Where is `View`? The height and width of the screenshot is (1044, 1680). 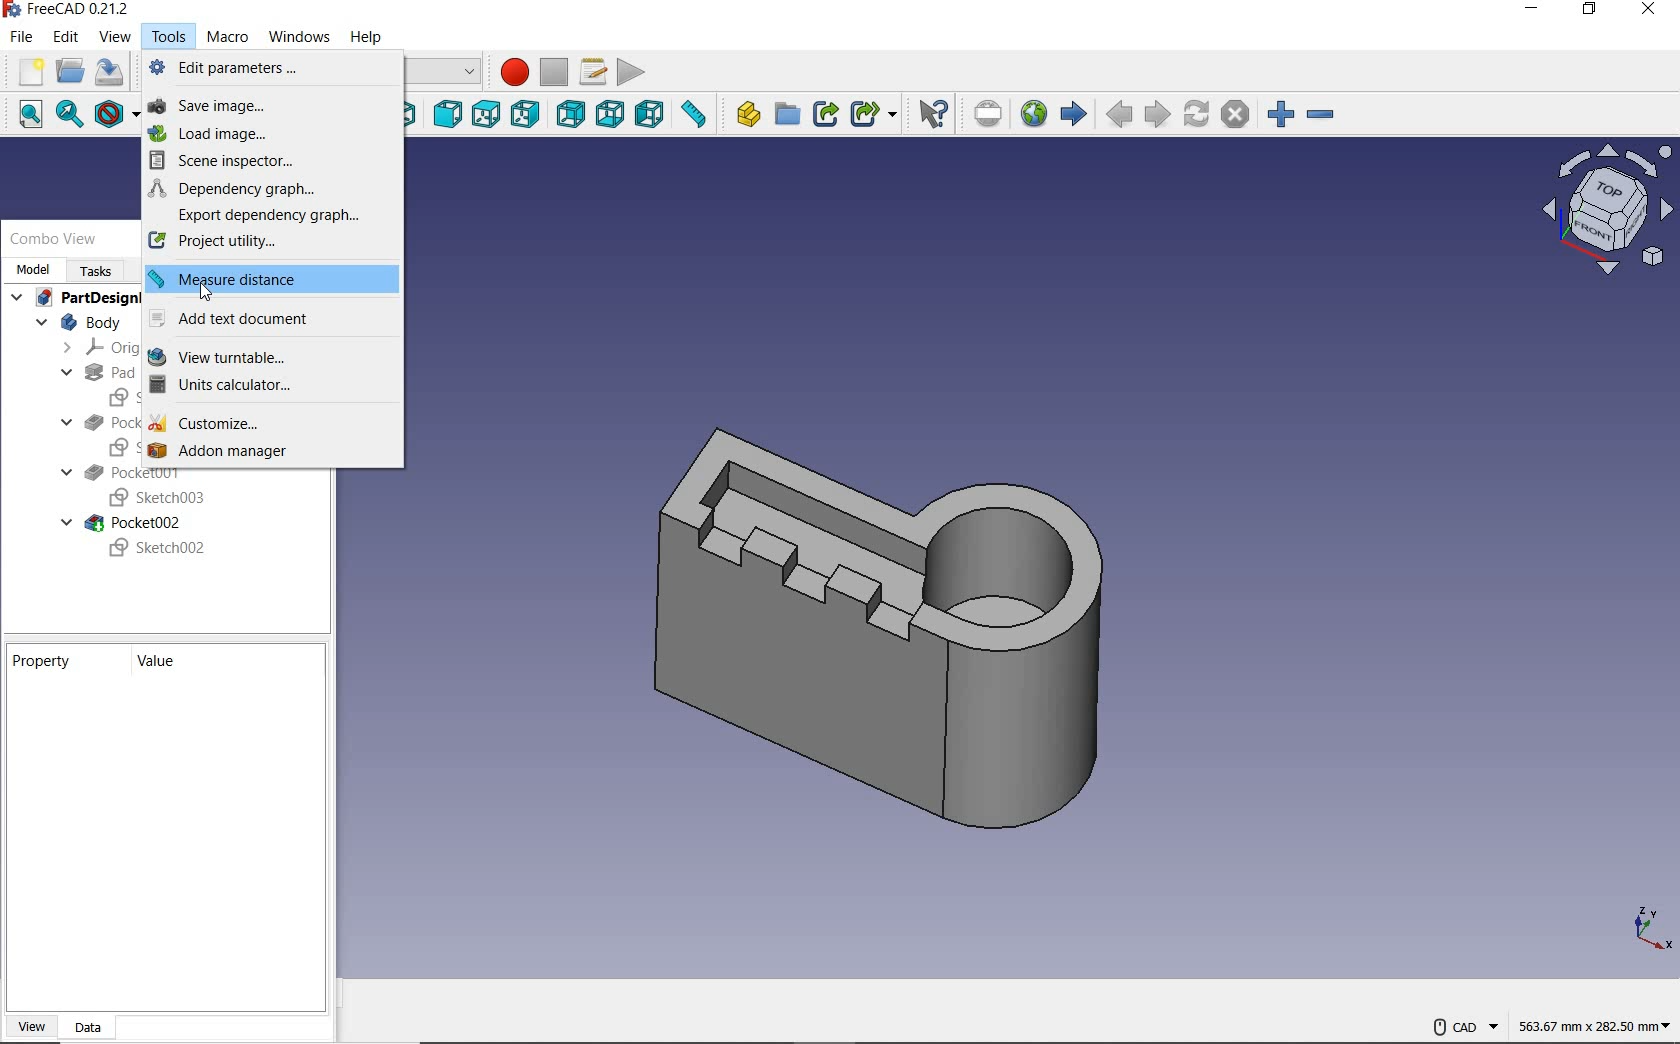
View is located at coordinates (33, 1022).